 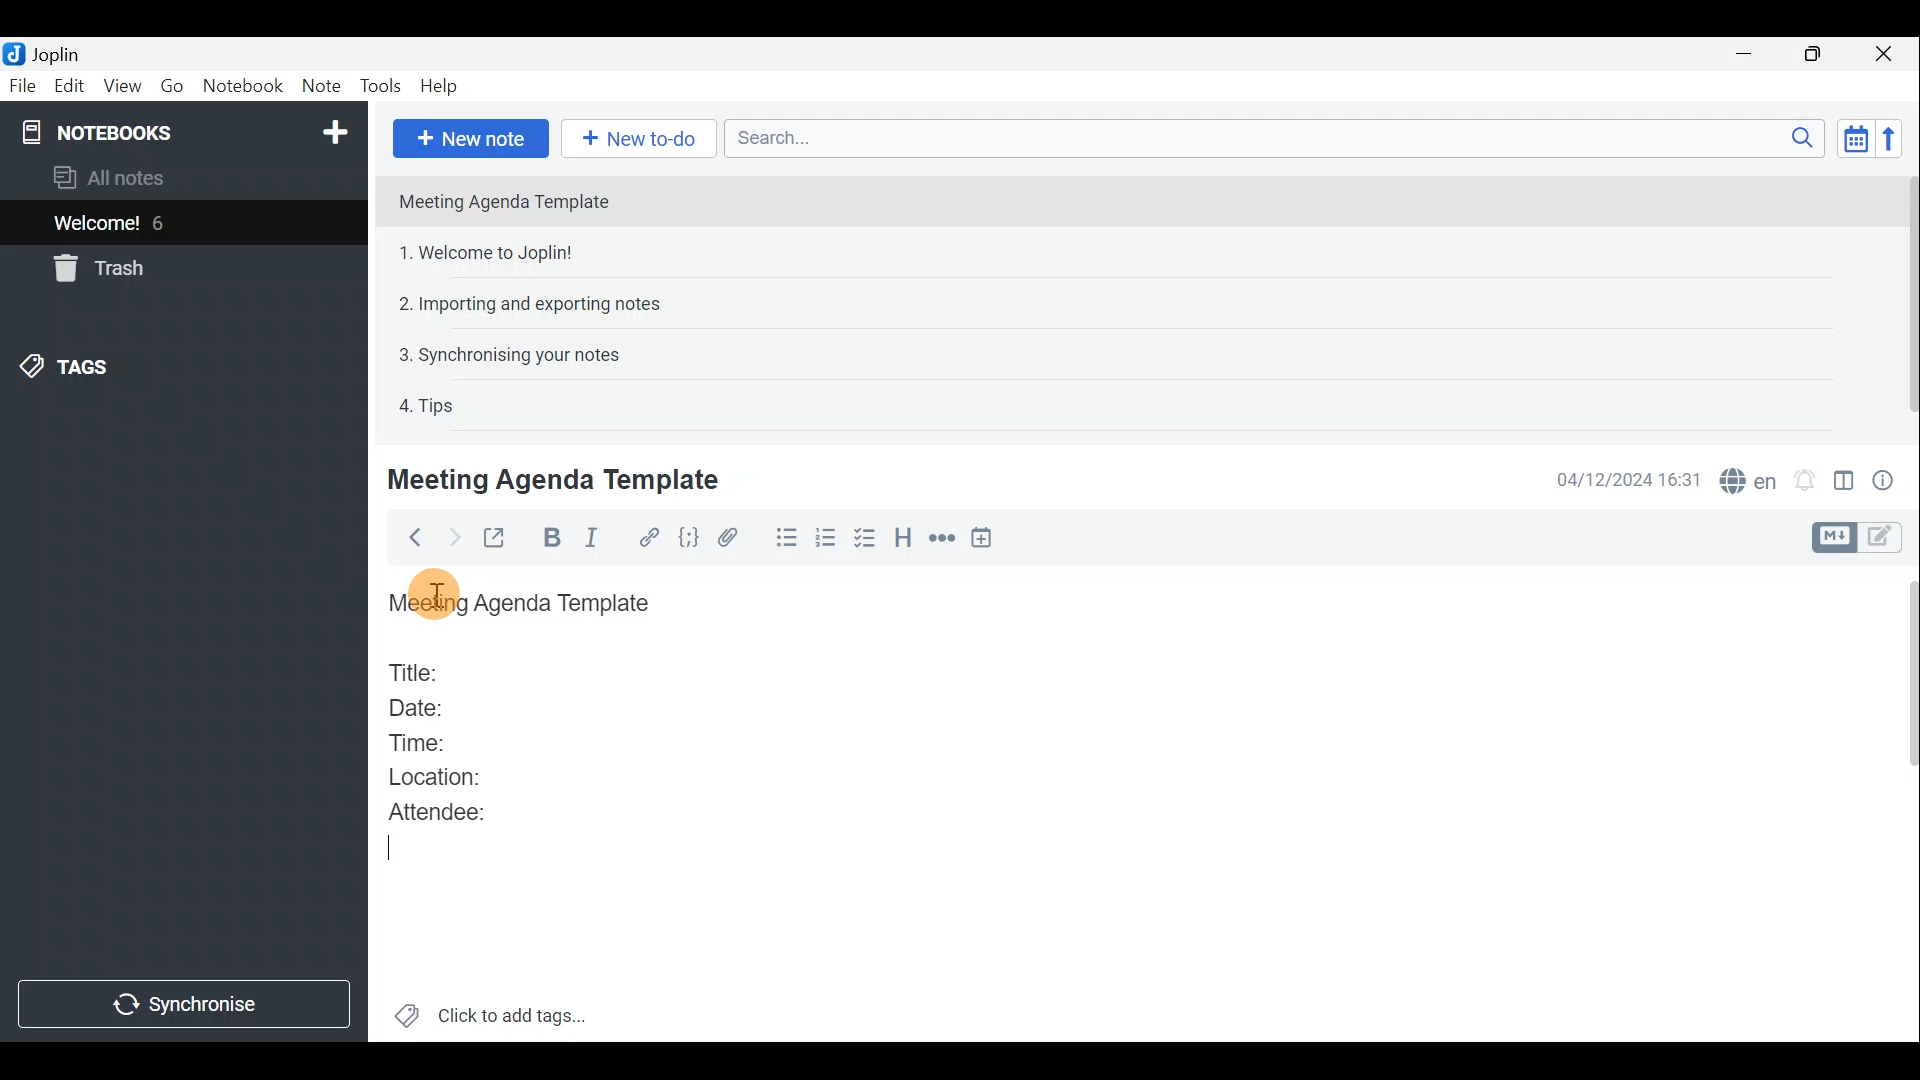 I want to click on Click to add tags, so click(x=518, y=1011).